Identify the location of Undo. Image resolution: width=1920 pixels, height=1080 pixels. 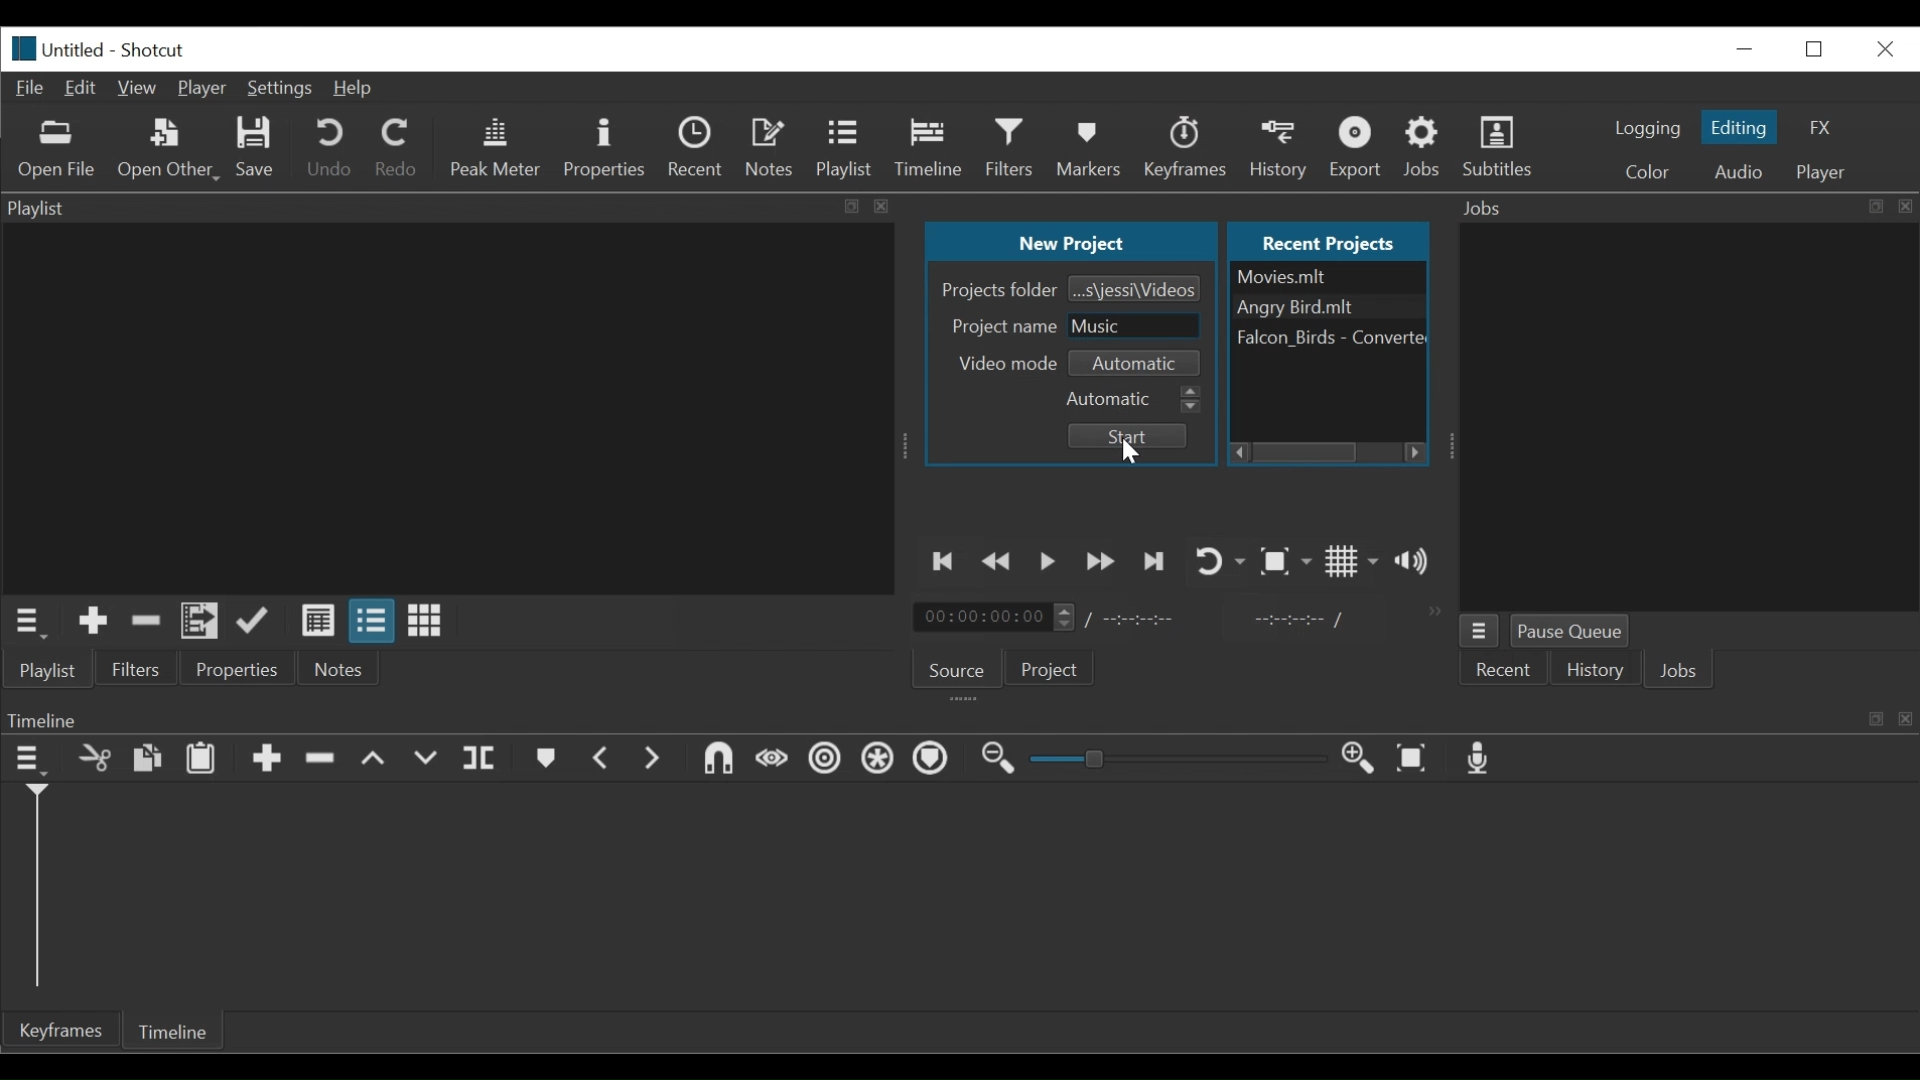
(332, 147).